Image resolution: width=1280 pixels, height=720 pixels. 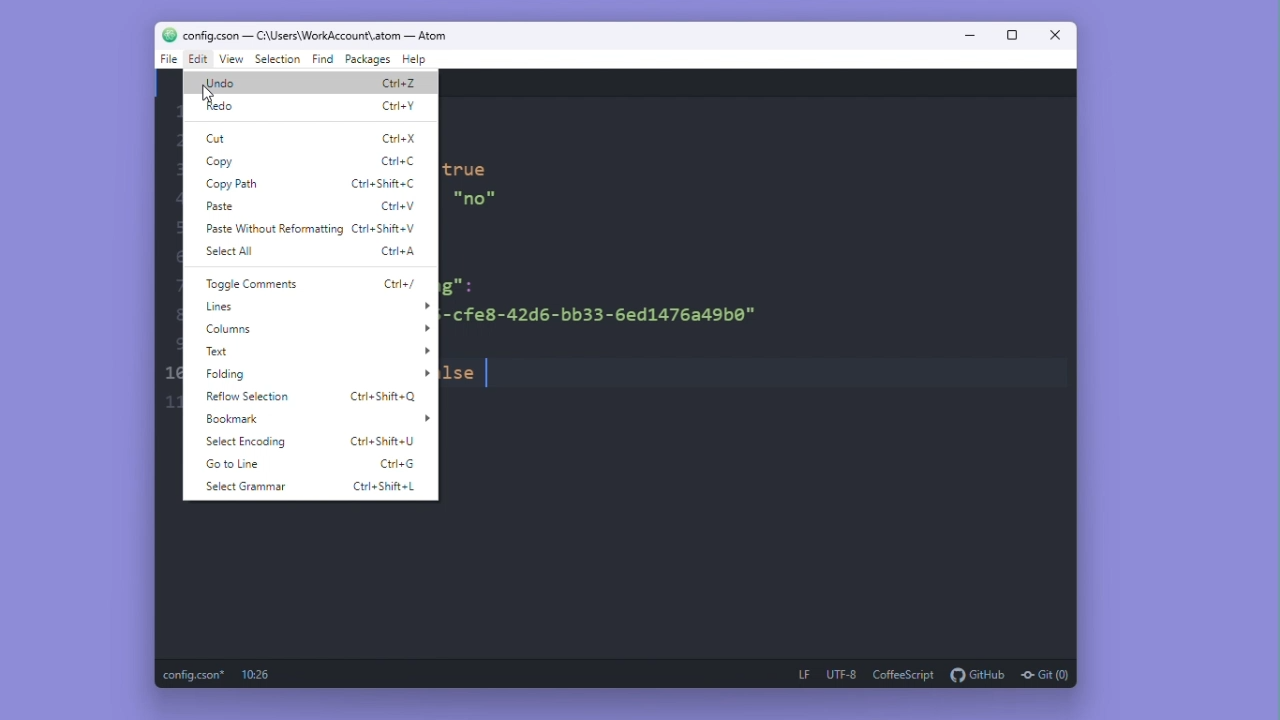 What do you see at coordinates (400, 104) in the screenshot?
I see `ctrl+y` at bounding box center [400, 104].